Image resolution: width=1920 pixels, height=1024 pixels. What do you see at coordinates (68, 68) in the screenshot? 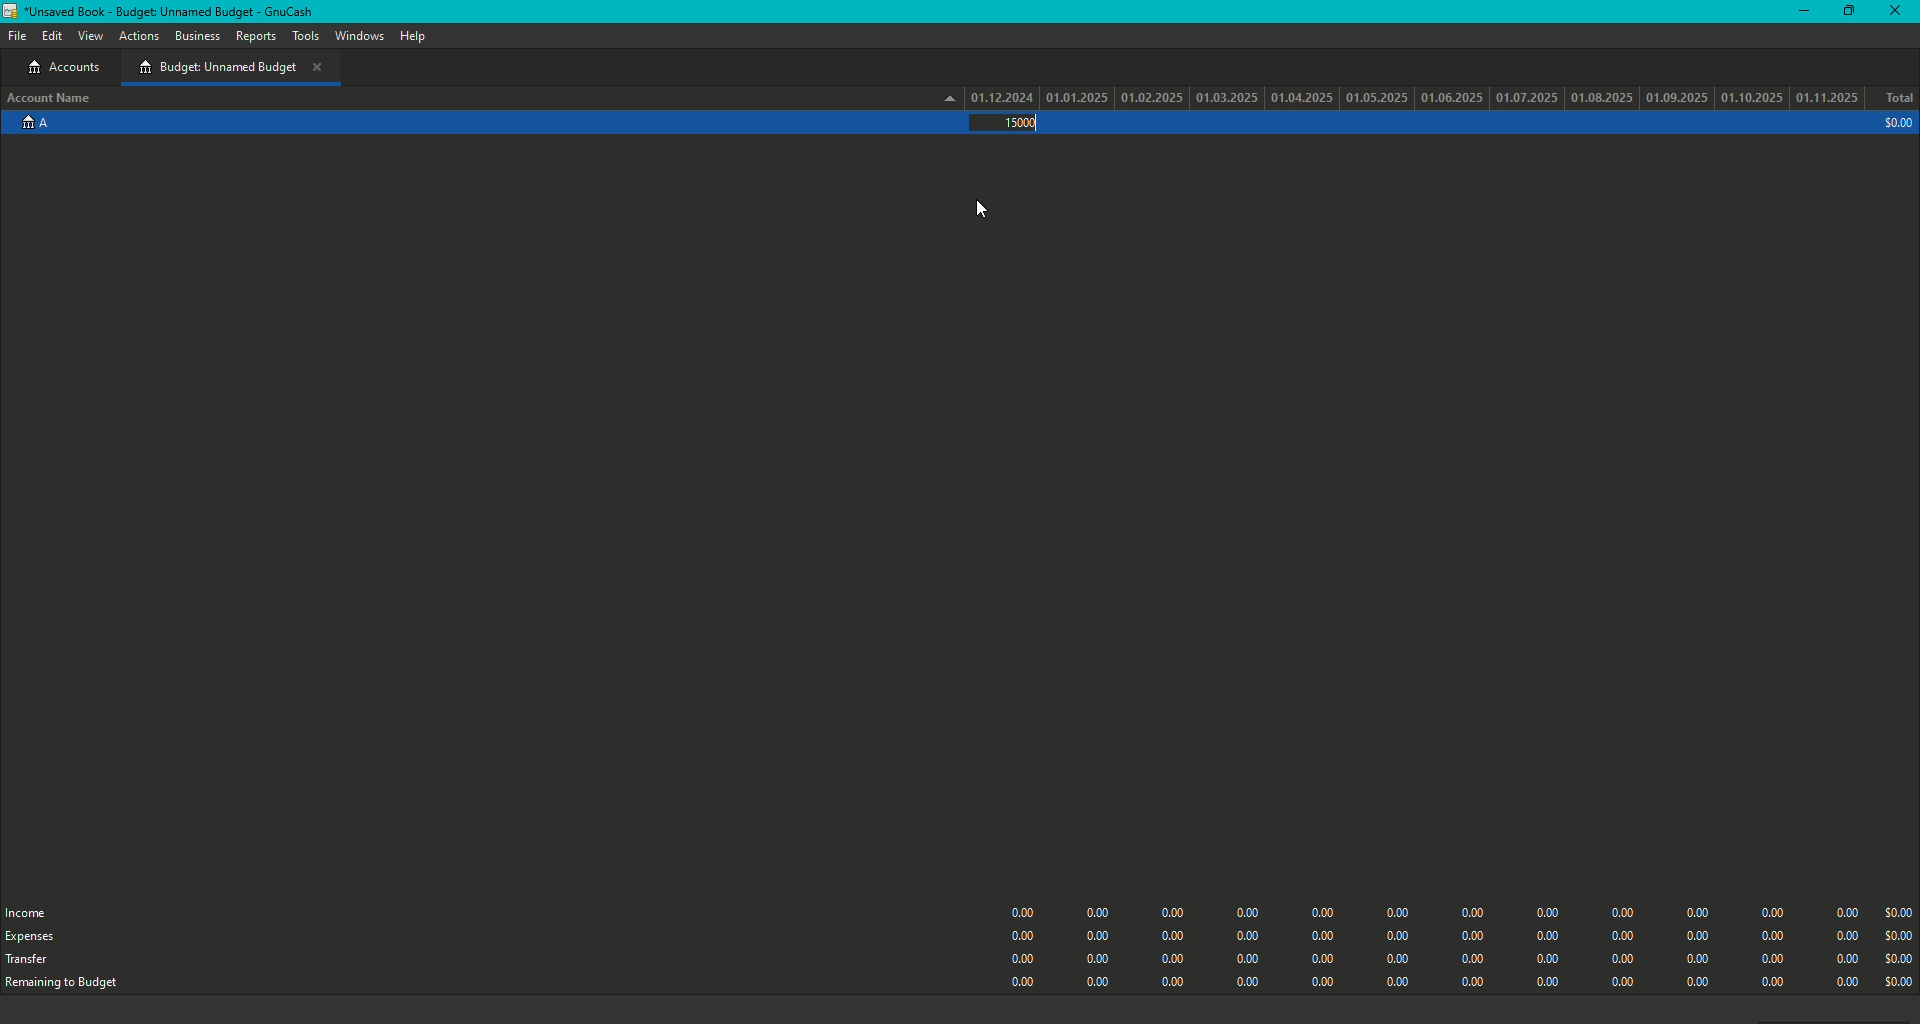
I see `Accounts` at bounding box center [68, 68].